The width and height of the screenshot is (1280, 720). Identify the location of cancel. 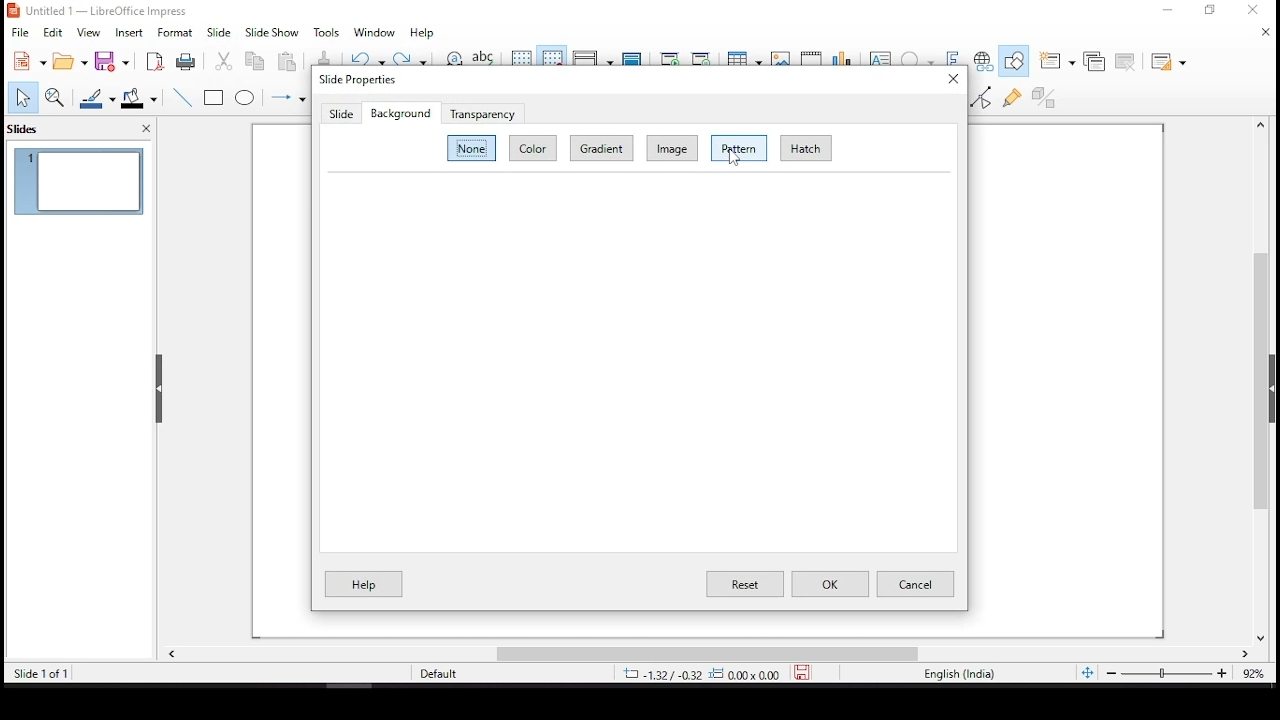
(915, 584).